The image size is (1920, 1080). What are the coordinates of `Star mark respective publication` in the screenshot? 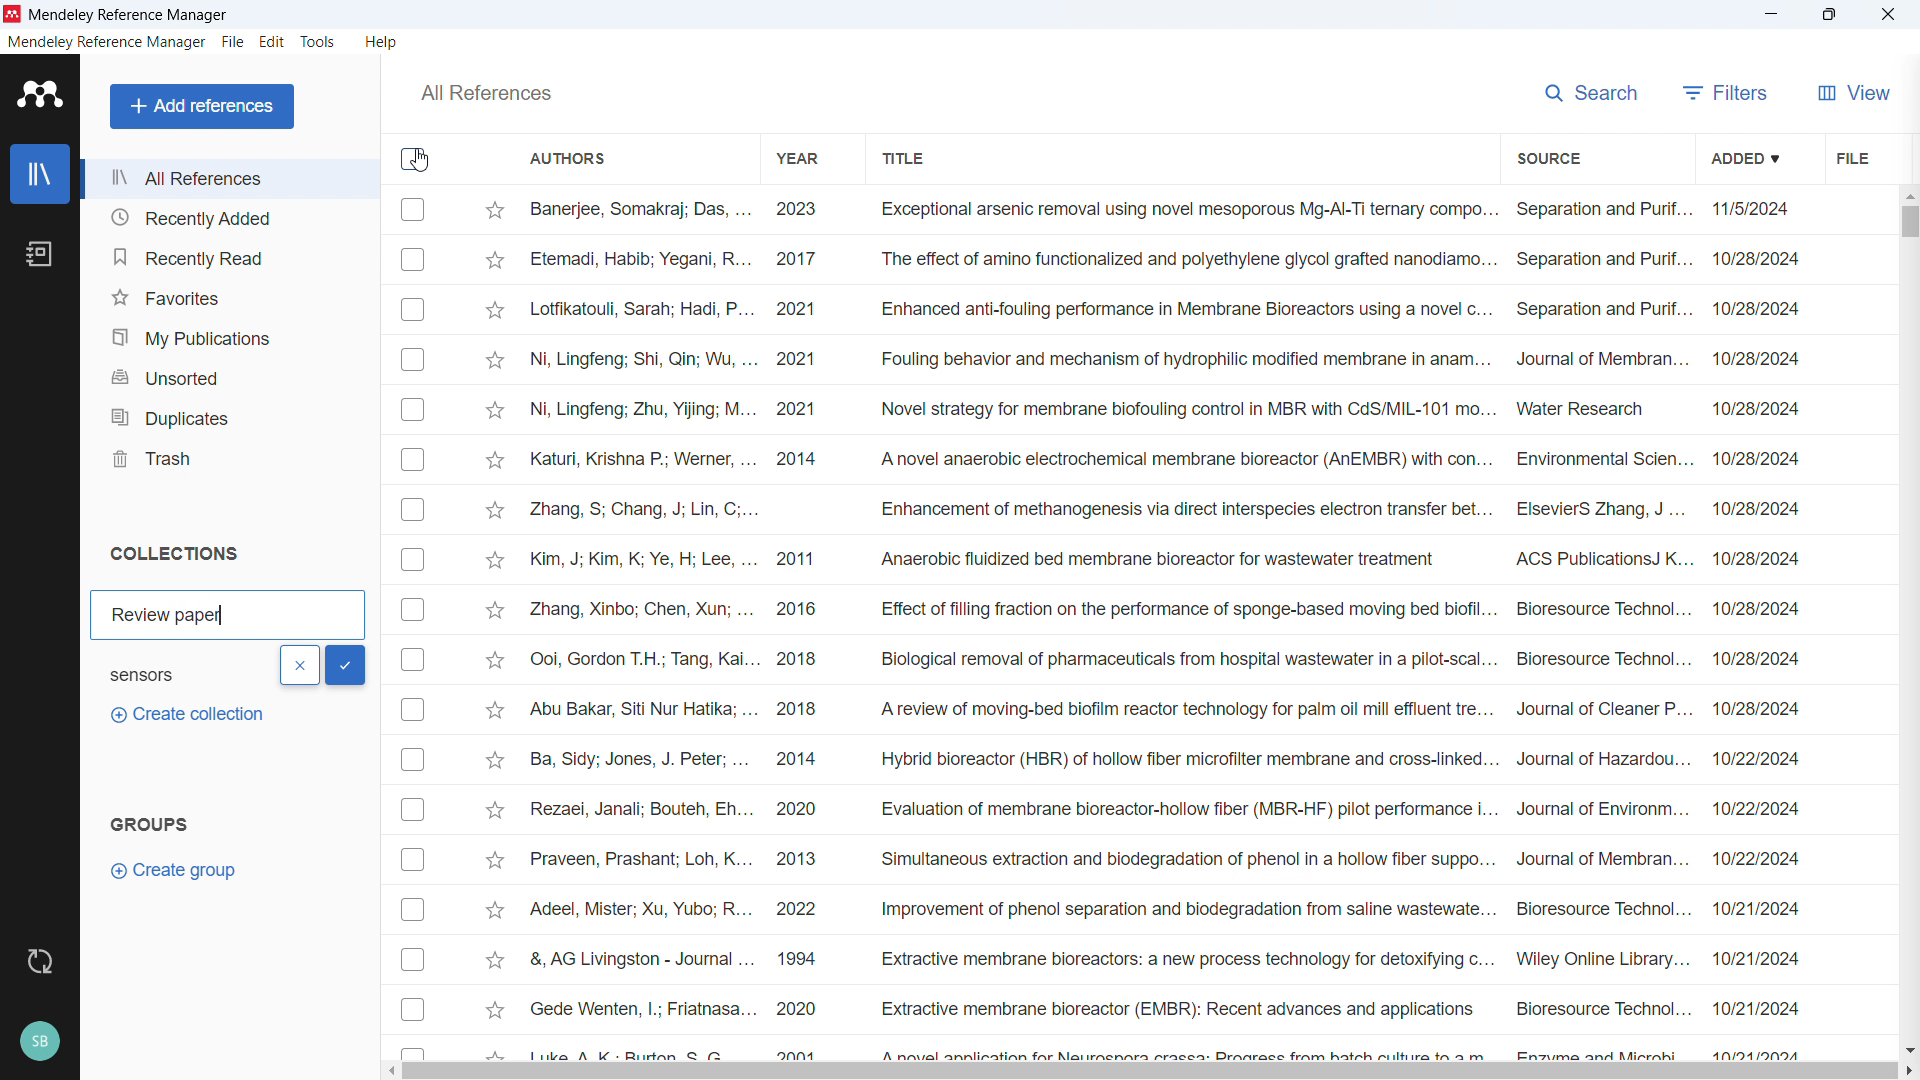 It's located at (495, 511).